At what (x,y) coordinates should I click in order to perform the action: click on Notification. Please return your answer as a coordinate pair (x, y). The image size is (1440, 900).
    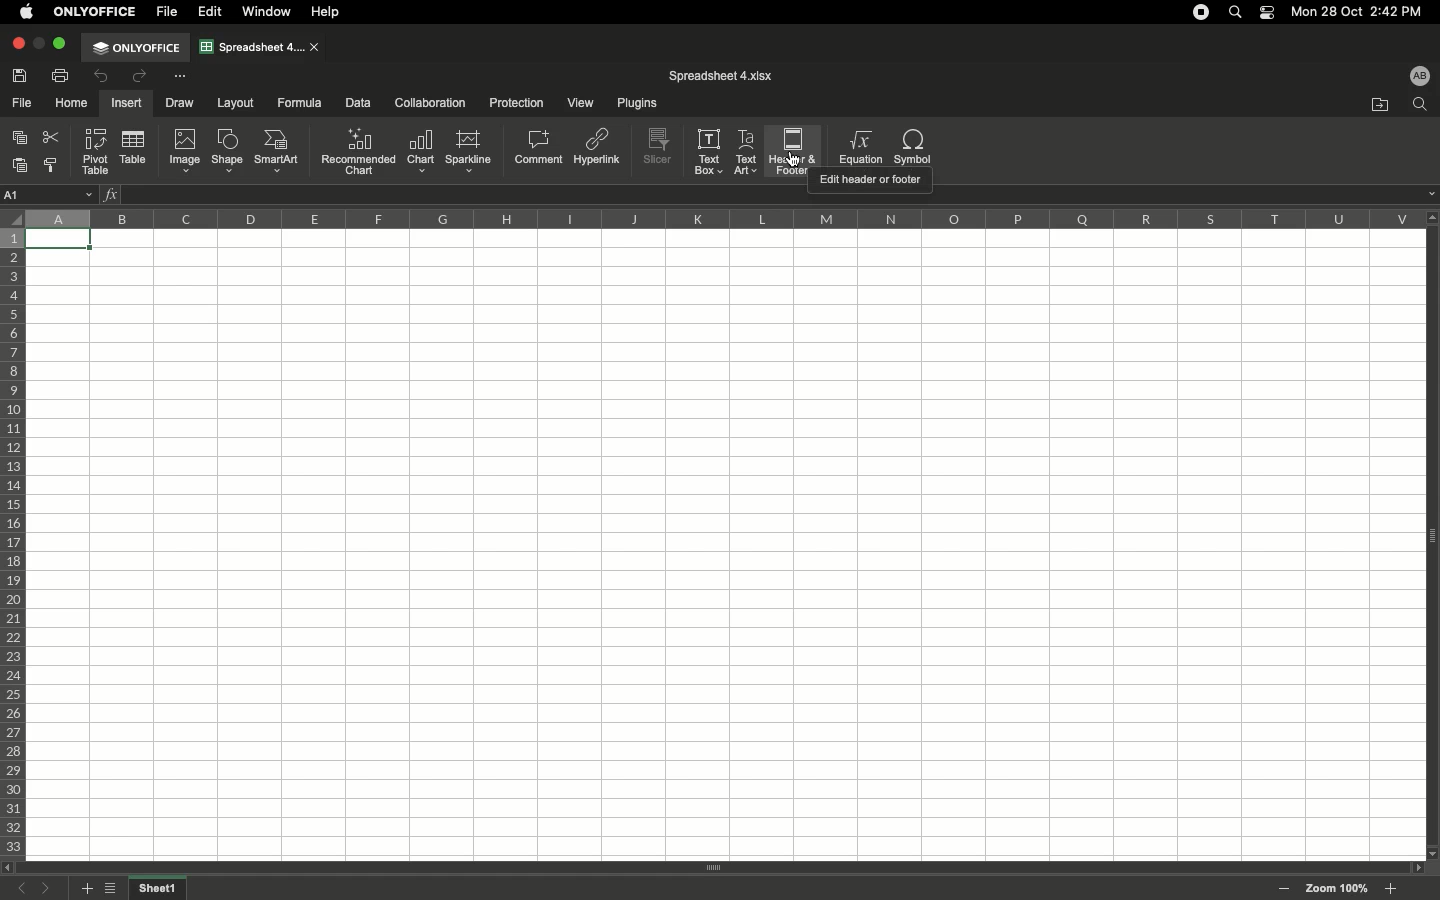
    Looking at the image, I should click on (1269, 13).